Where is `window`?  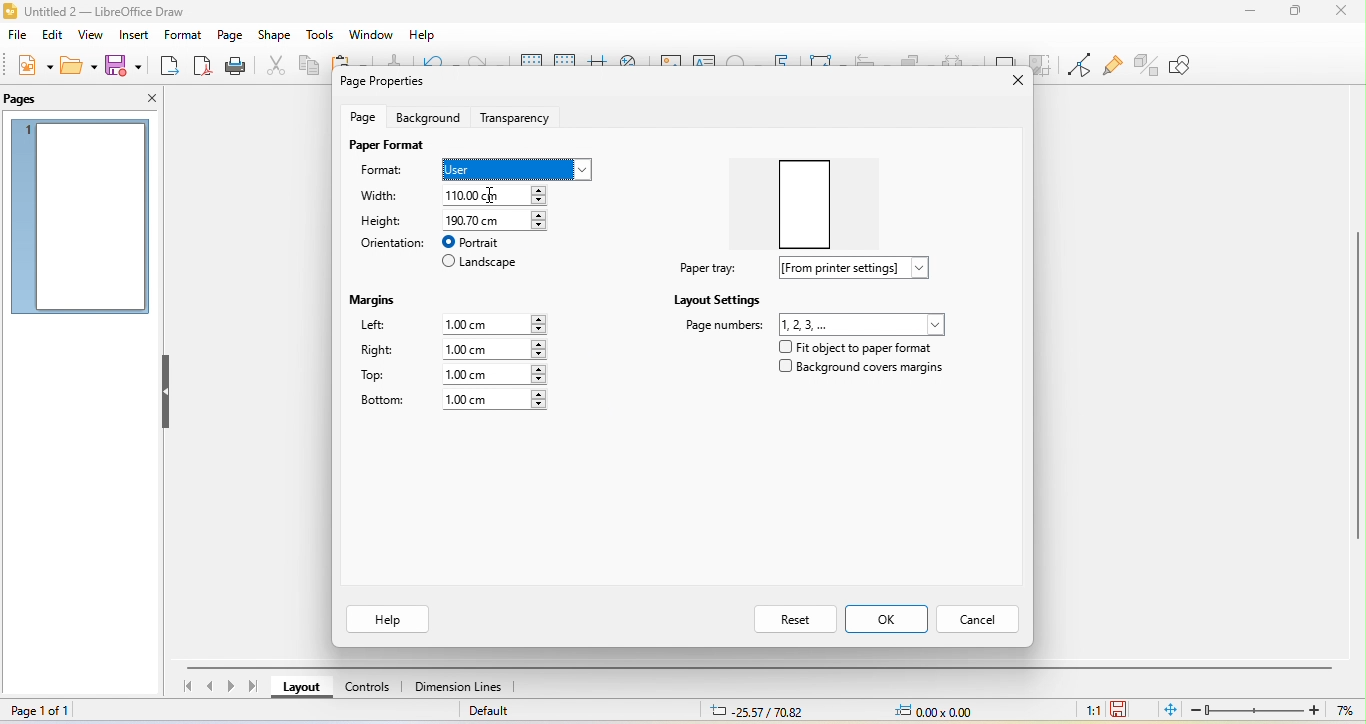 window is located at coordinates (371, 35).